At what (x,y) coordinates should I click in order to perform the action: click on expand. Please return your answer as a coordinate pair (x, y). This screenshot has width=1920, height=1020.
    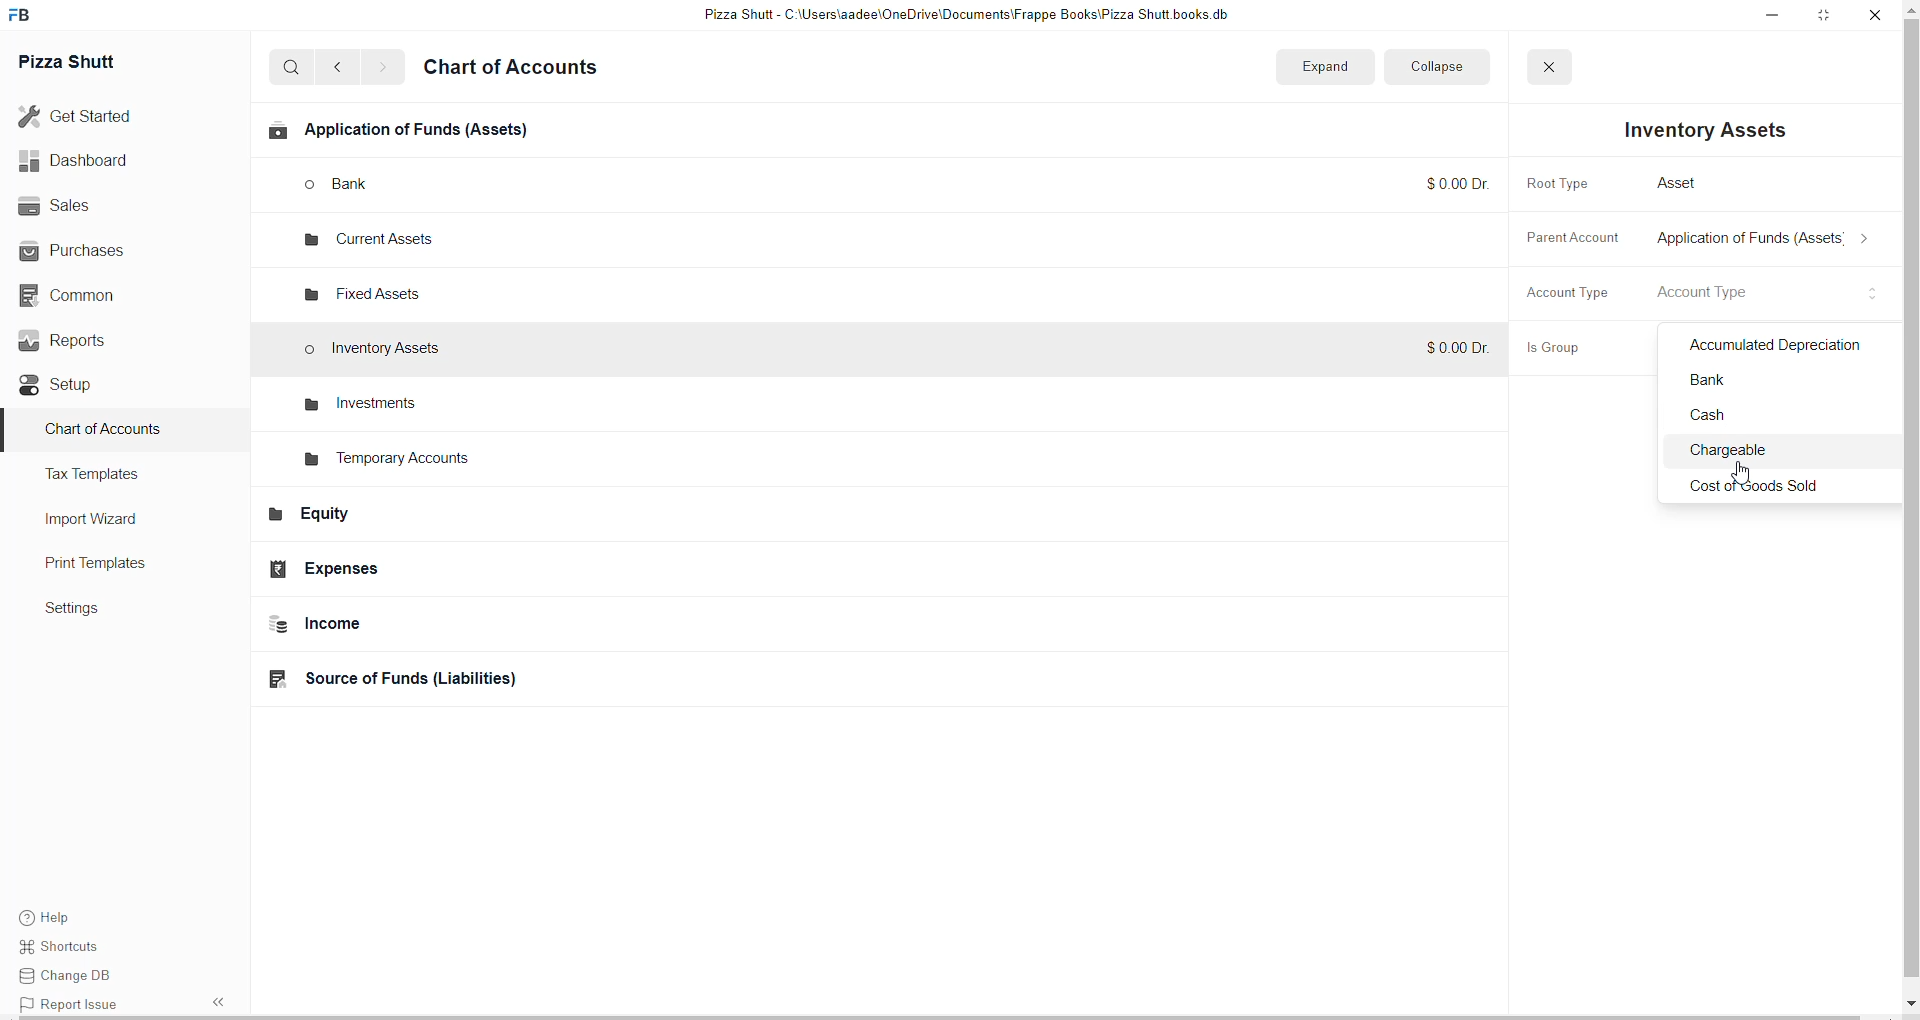
    Looking at the image, I should click on (1343, 65).